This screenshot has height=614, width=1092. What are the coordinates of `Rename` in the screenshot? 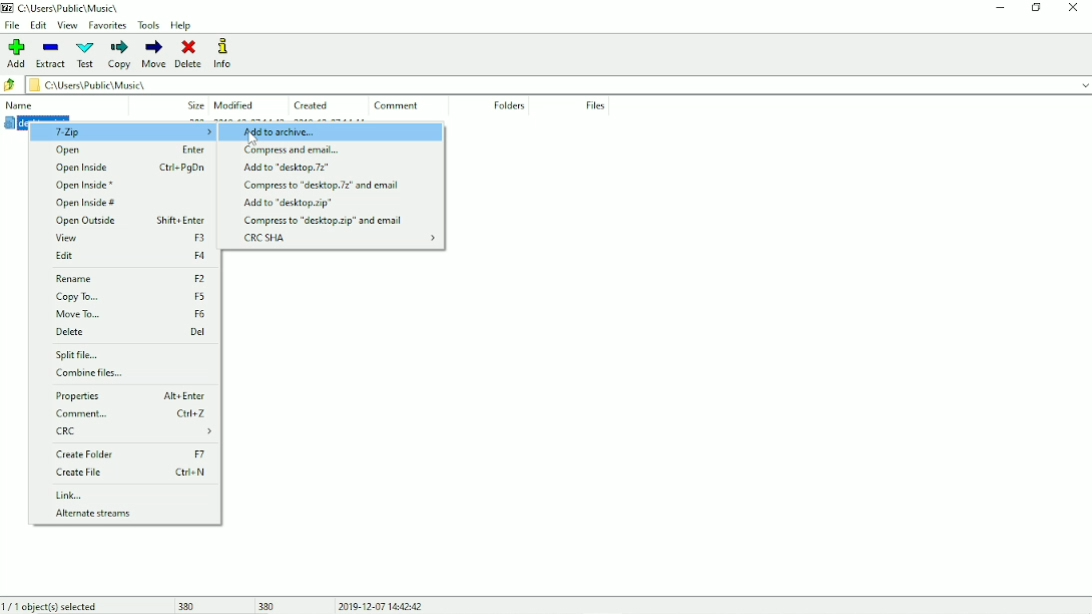 It's located at (128, 278).